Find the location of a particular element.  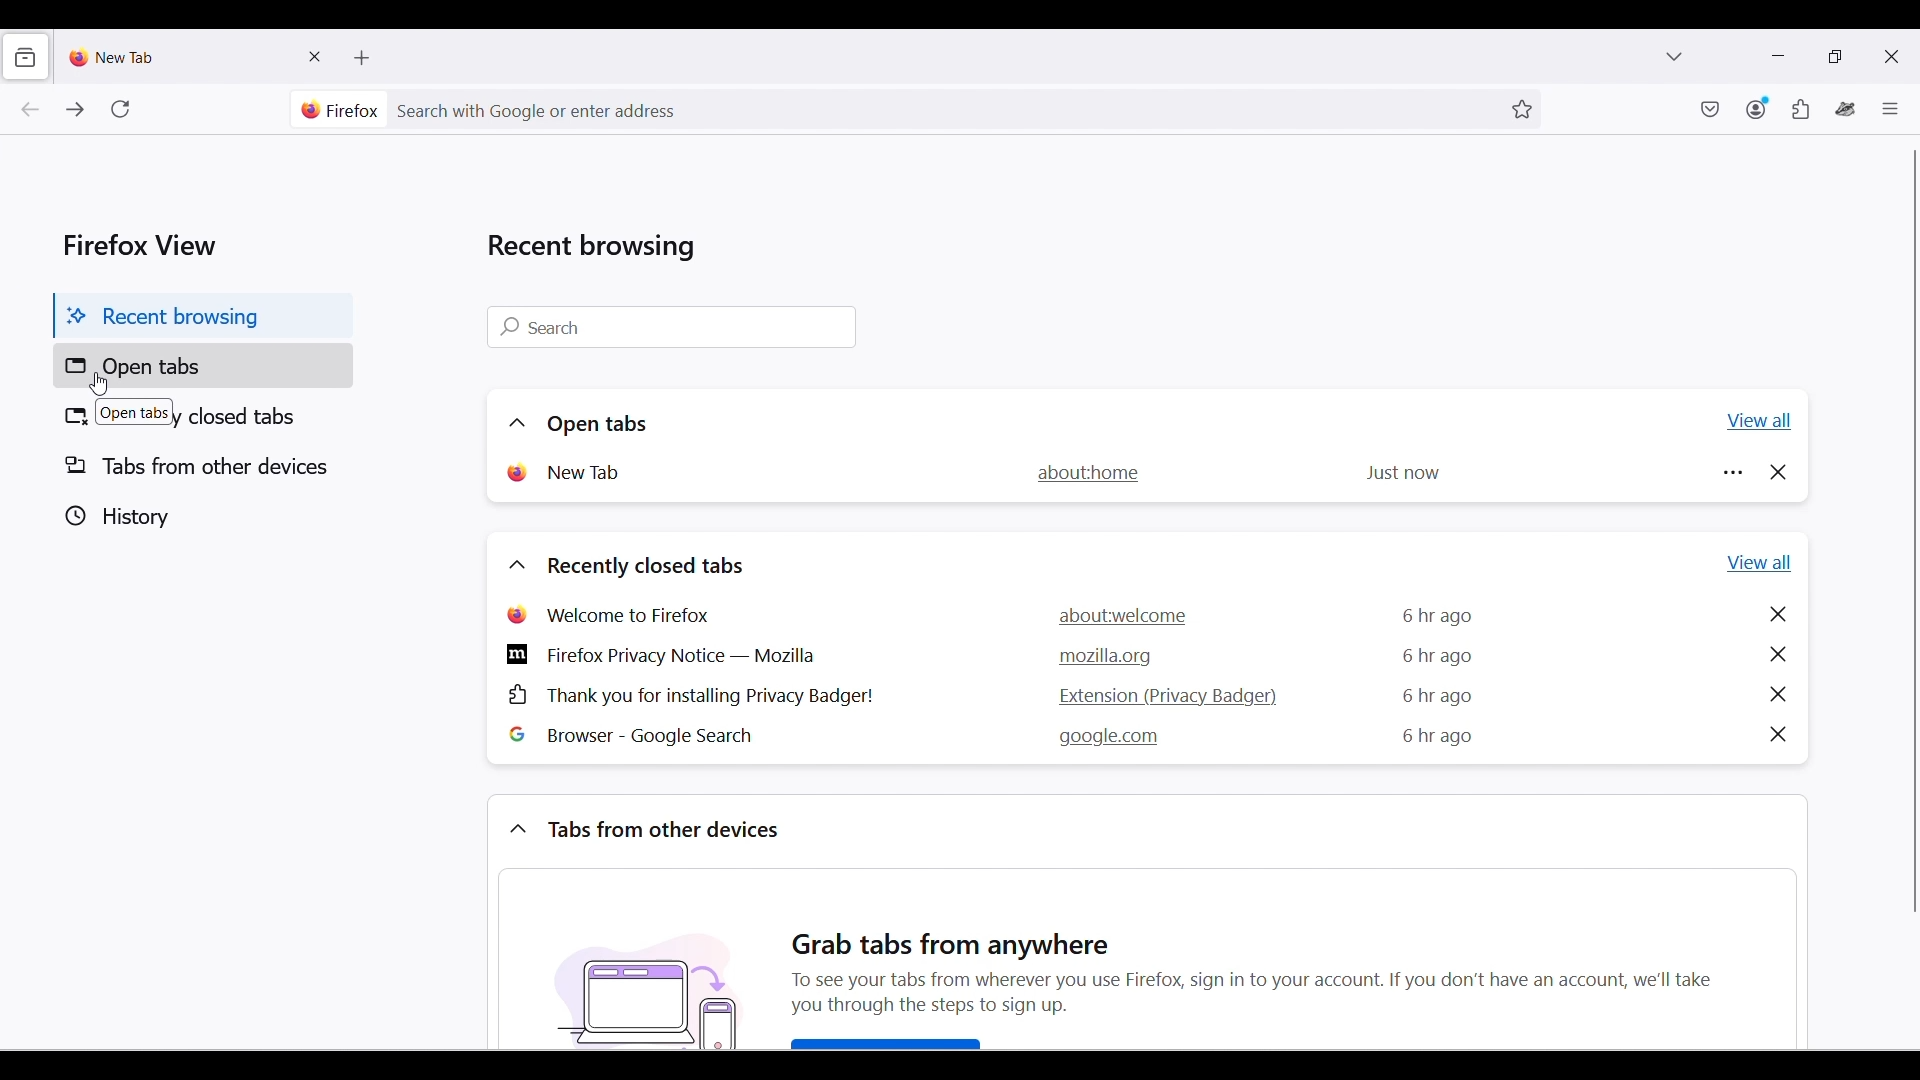

Welcome to Firefox is located at coordinates (618, 613).